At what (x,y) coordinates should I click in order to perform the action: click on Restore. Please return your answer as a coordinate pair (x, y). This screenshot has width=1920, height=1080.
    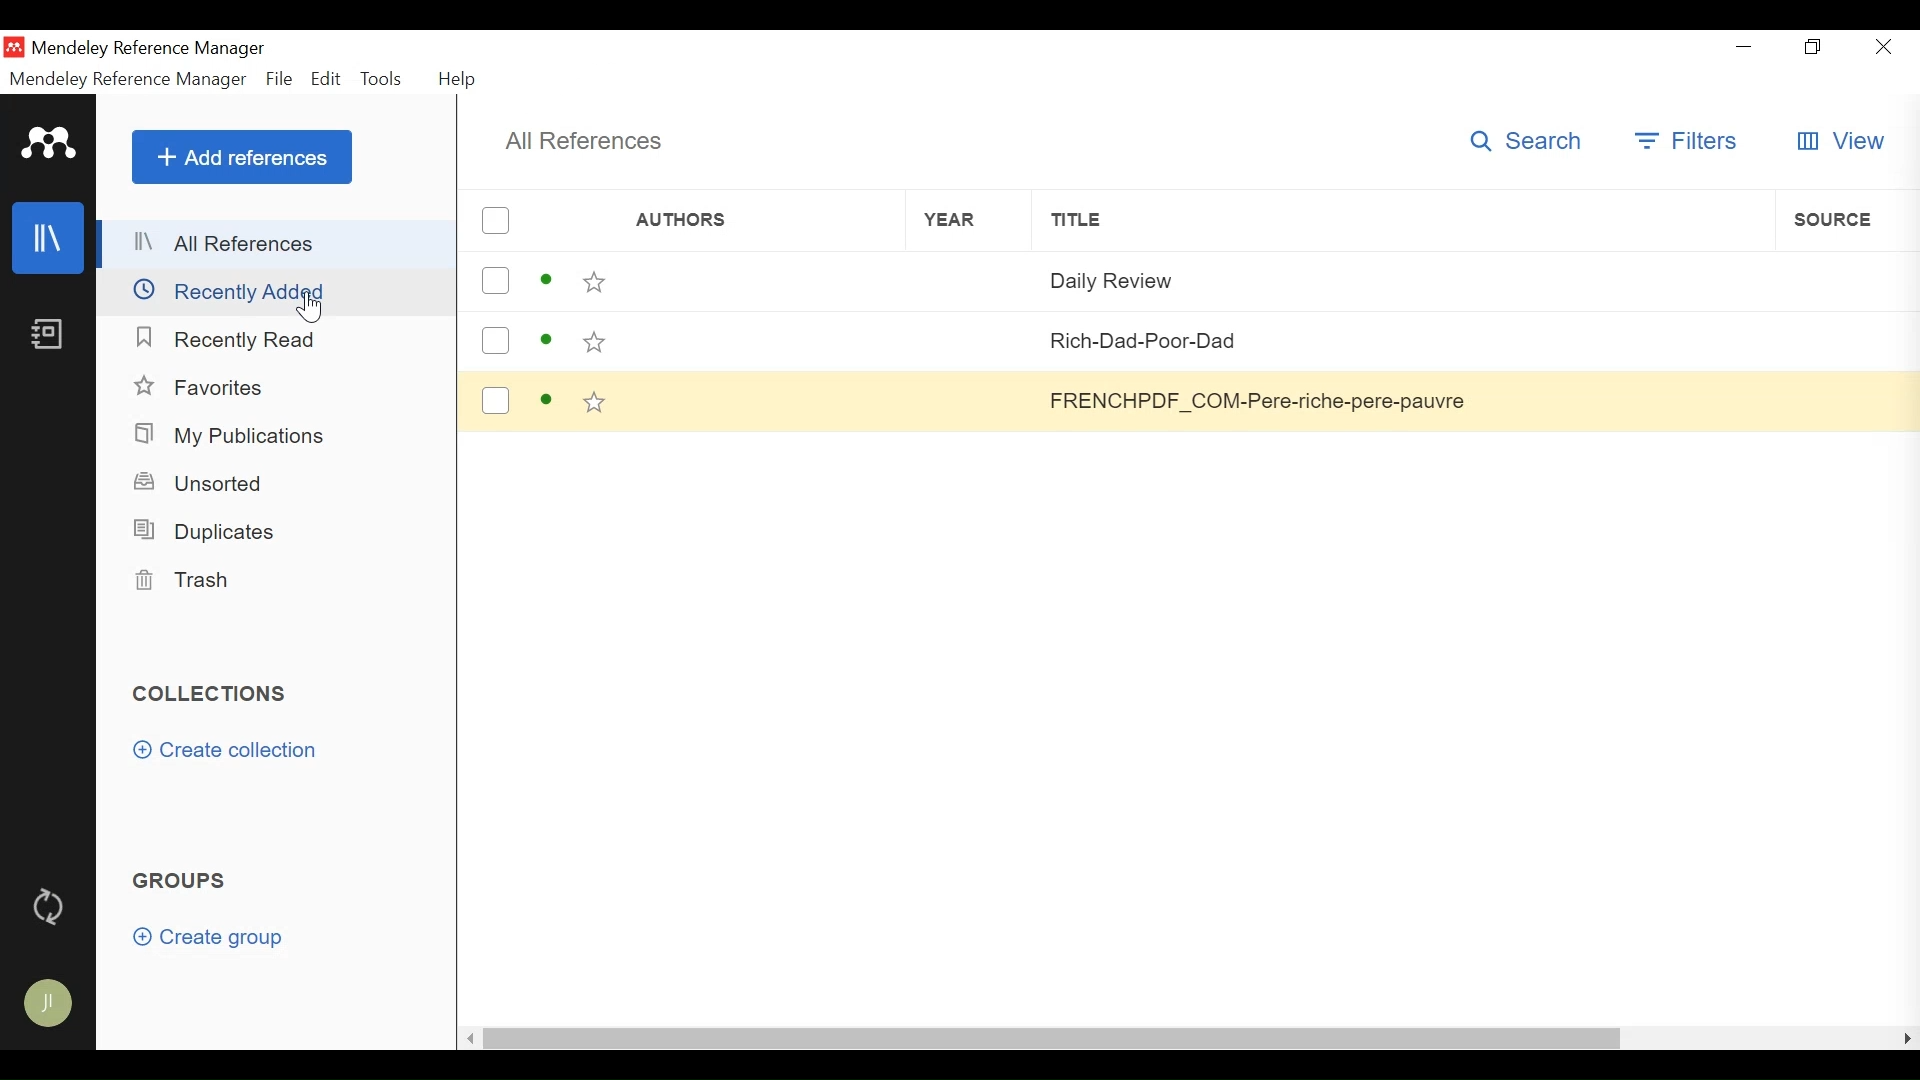
    Looking at the image, I should click on (1813, 48).